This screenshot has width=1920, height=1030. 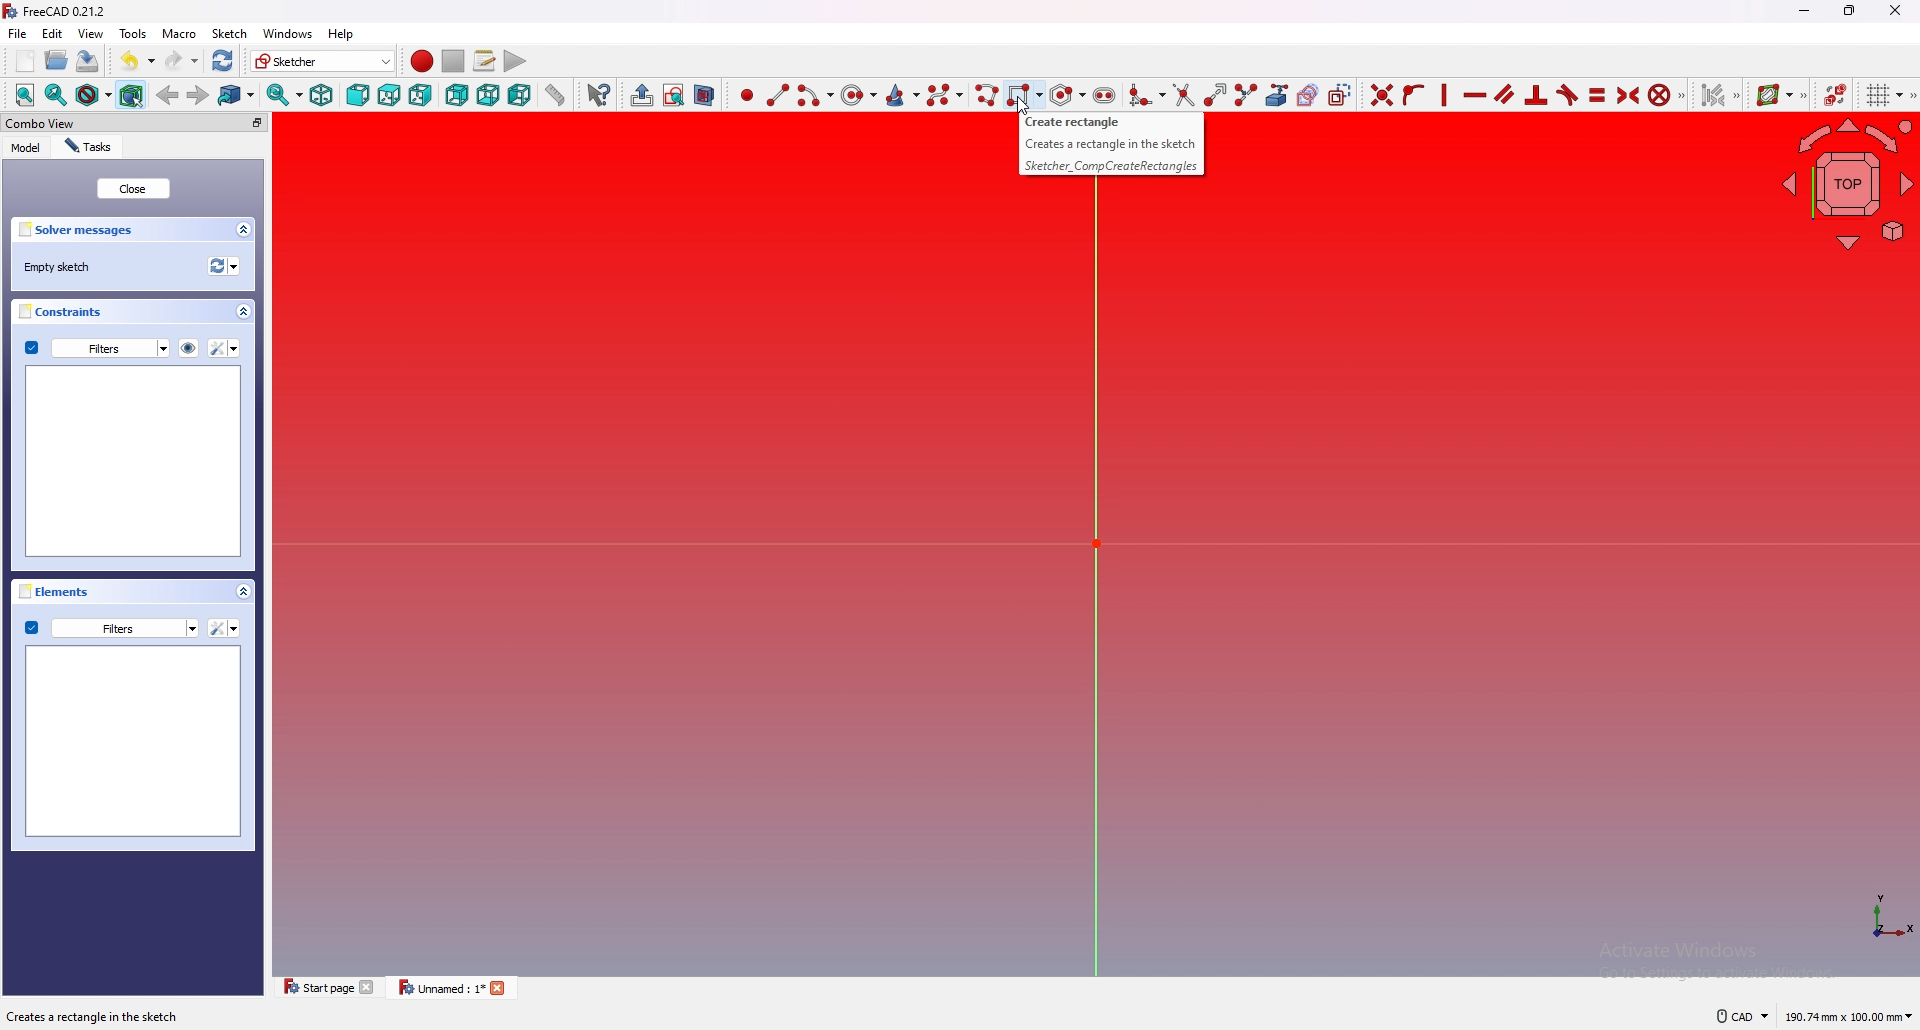 I want to click on create polyline, so click(x=988, y=95).